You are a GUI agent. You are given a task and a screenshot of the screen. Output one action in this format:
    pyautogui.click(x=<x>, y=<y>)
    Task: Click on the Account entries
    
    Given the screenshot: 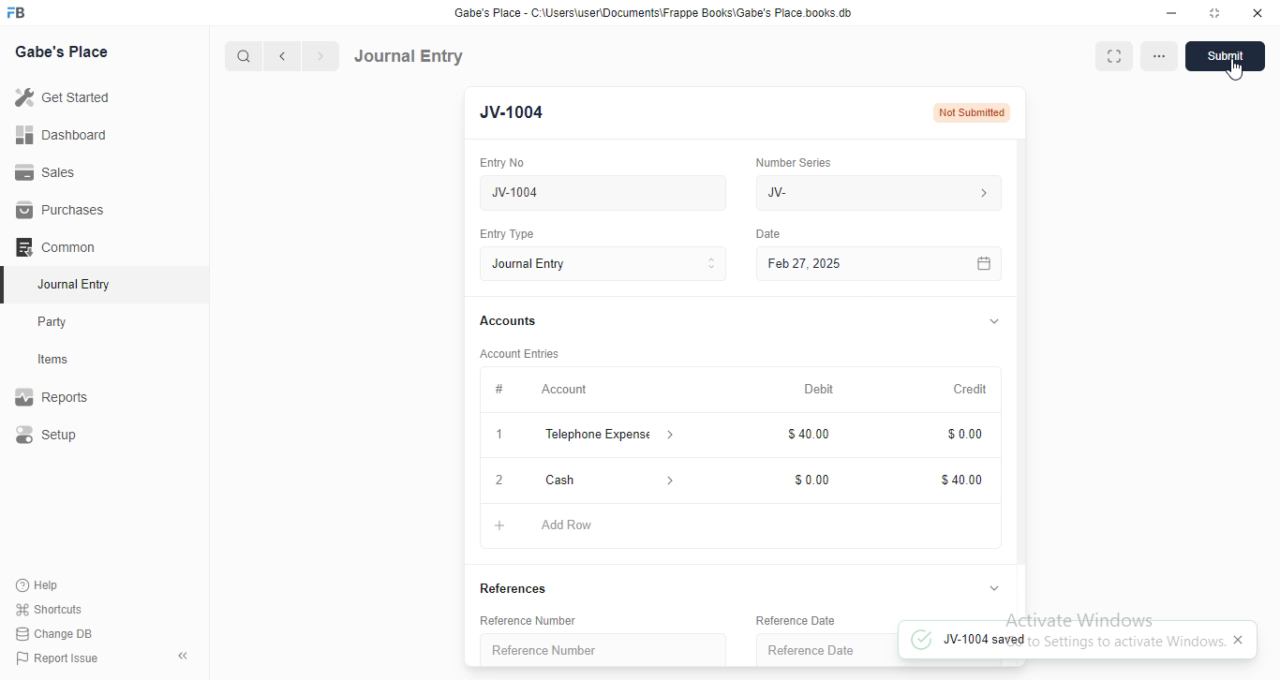 What is the action you would take?
    pyautogui.click(x=519, y=353)
    